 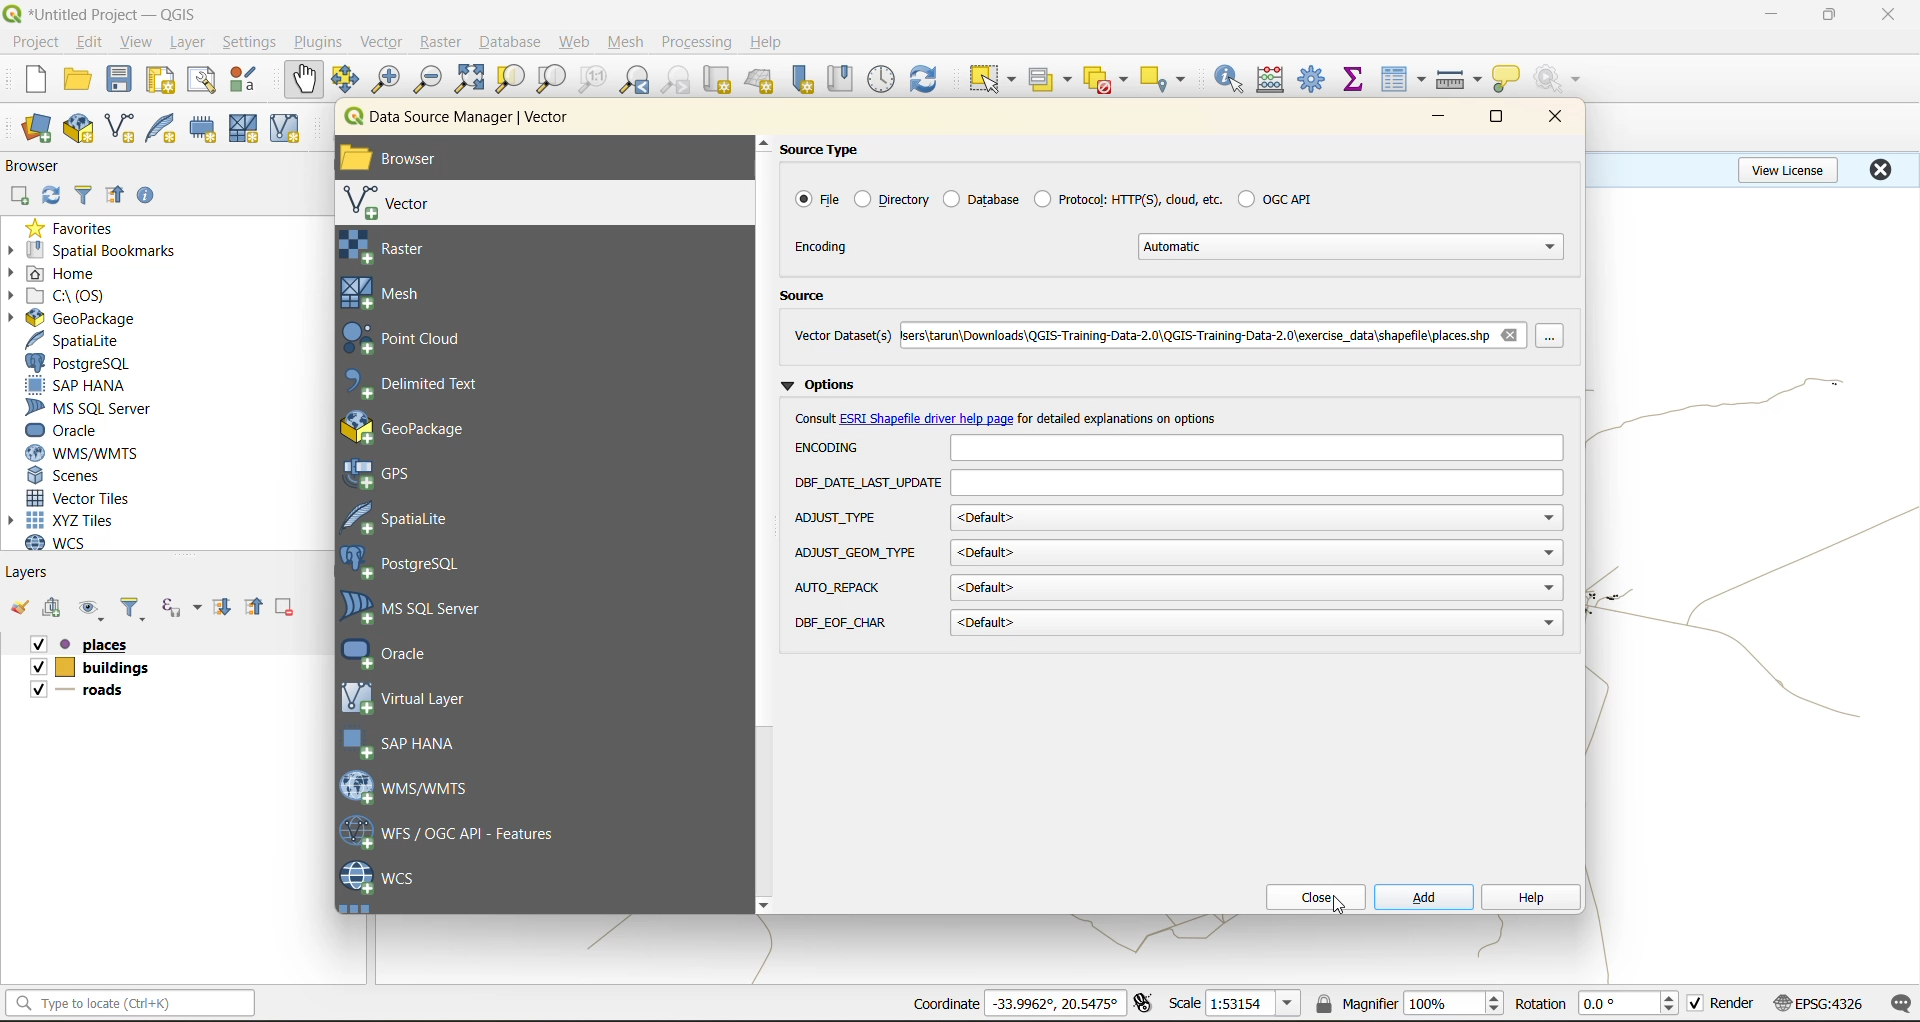 I want to click on help info, so click(x=1124, y=418).